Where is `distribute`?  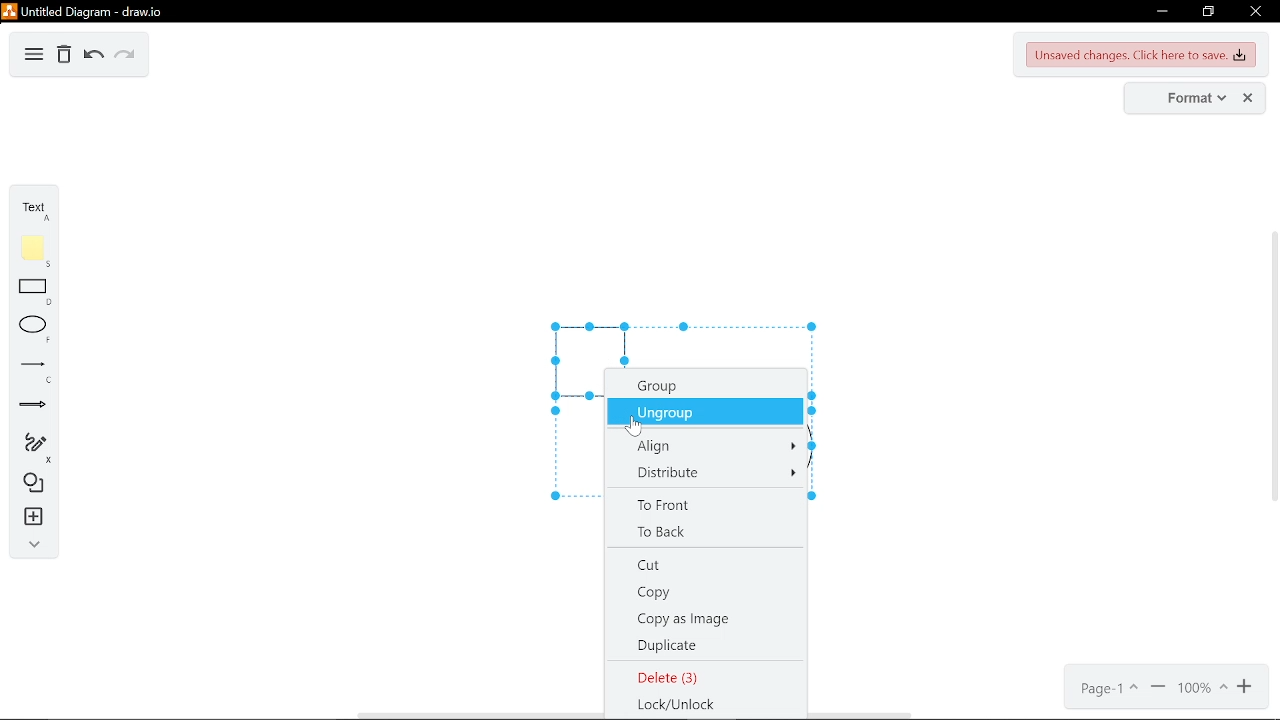 distribute is located at coordinates (710, 473).